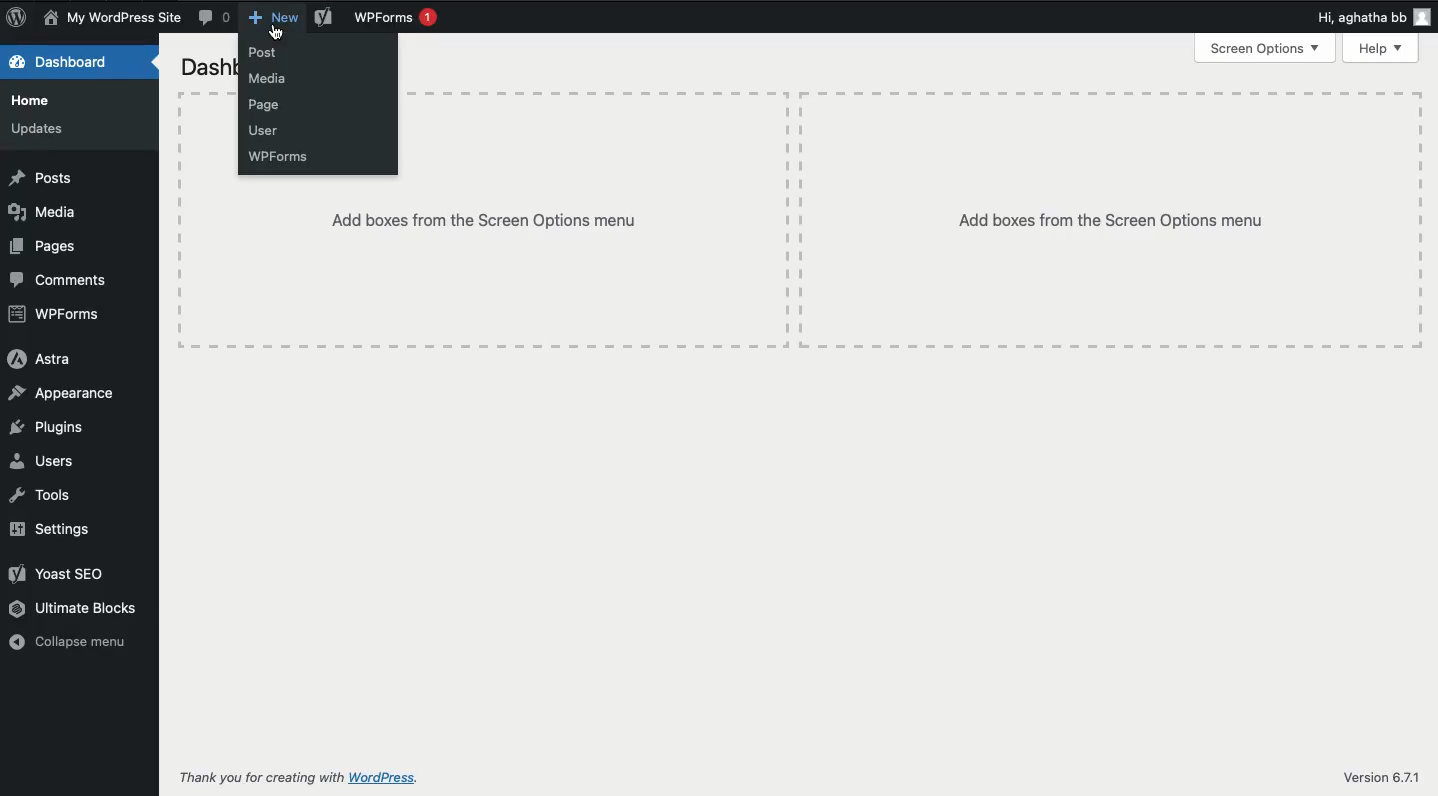 This screenshot has width=1438, height=796. What do you see at coordinates (42, 179) in the screenshot?
I see `Posts` at bounding box center [42, 179].